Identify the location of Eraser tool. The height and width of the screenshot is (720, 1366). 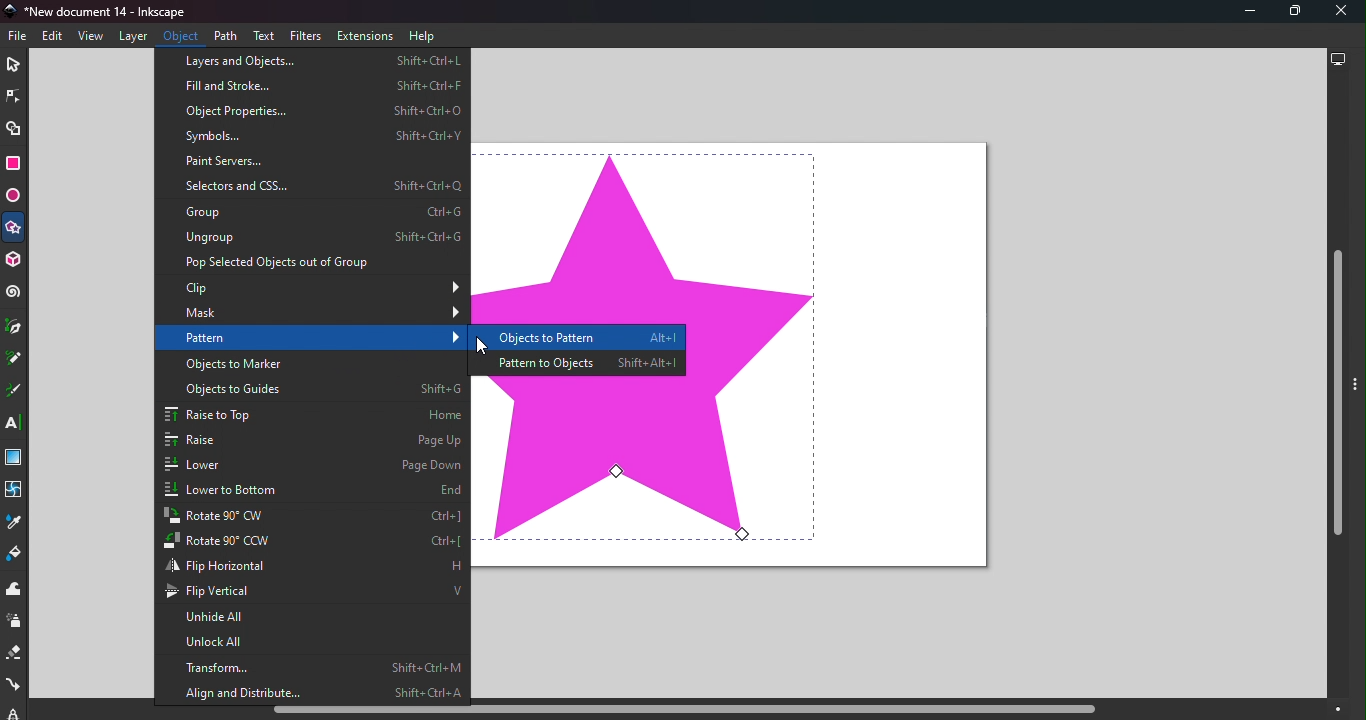
(13, 657).